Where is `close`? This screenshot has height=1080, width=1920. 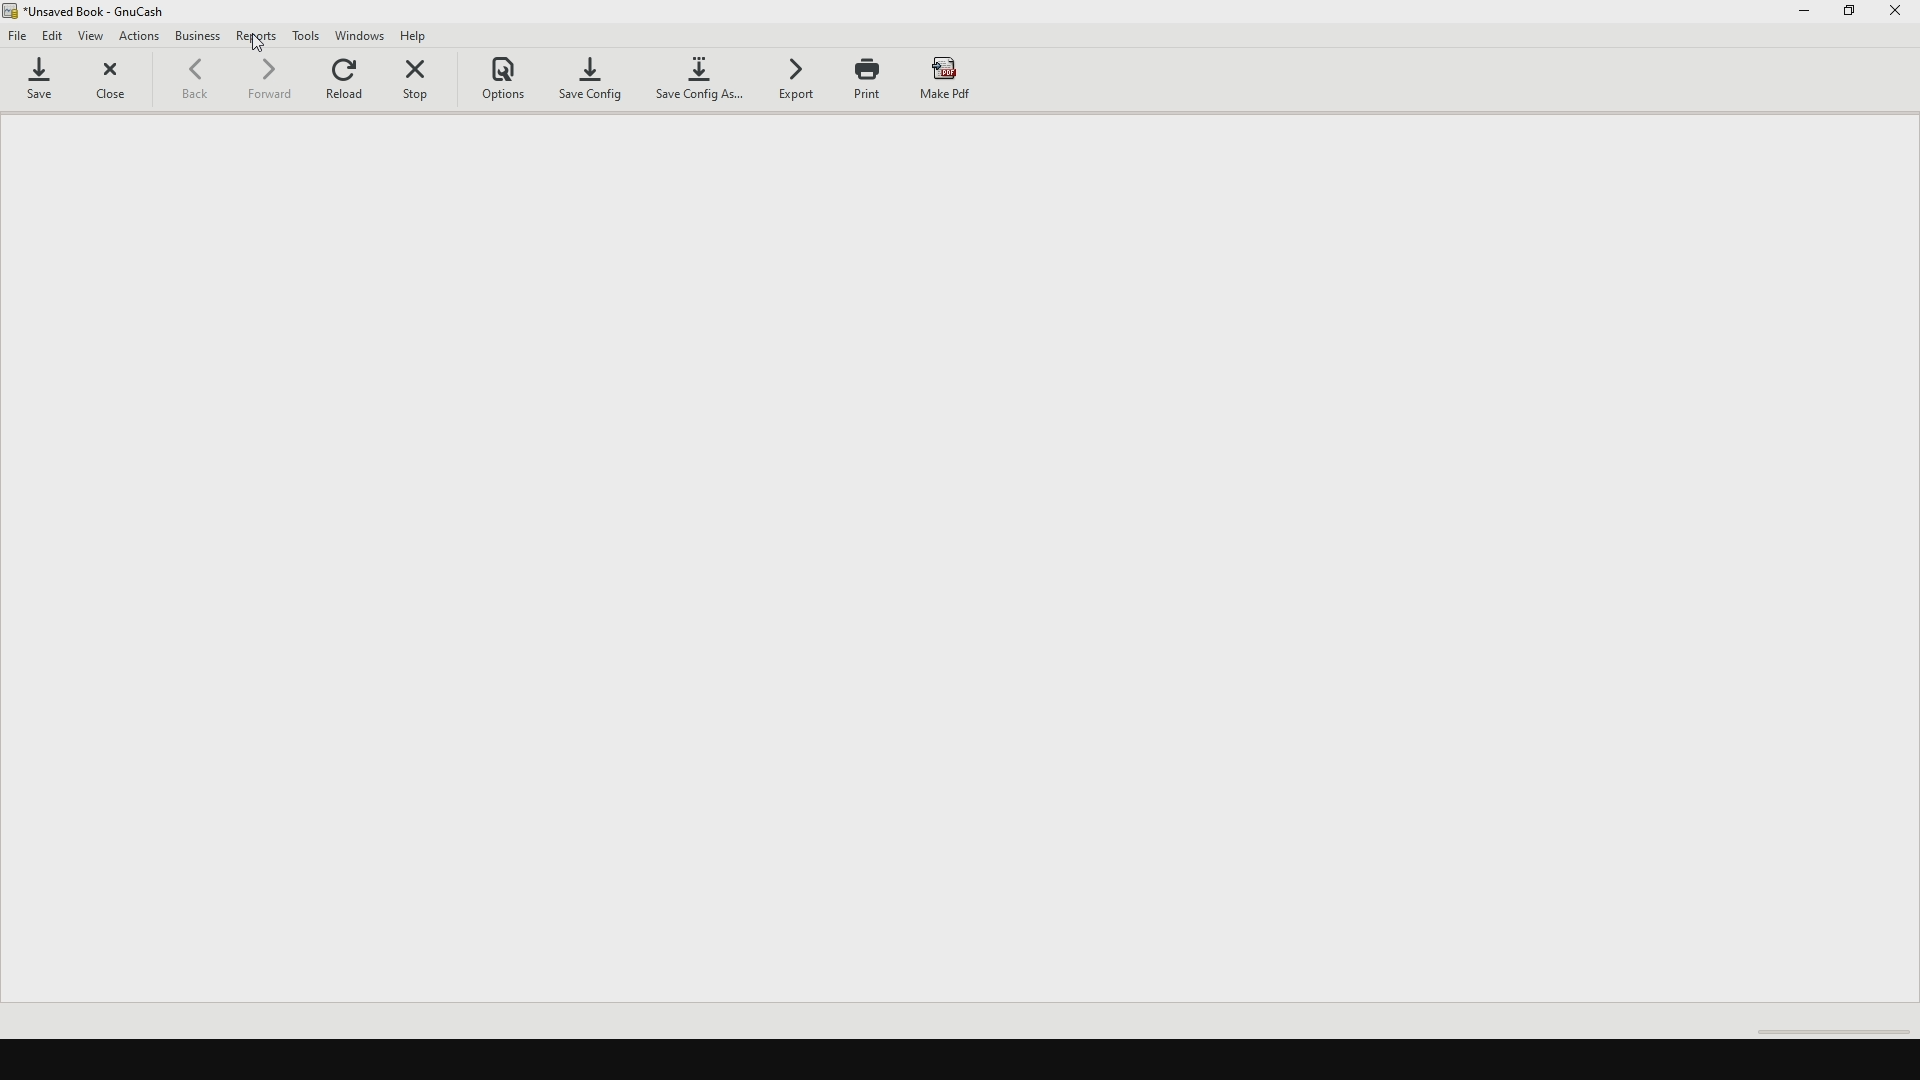 close is located at coordinates (1898, 16).